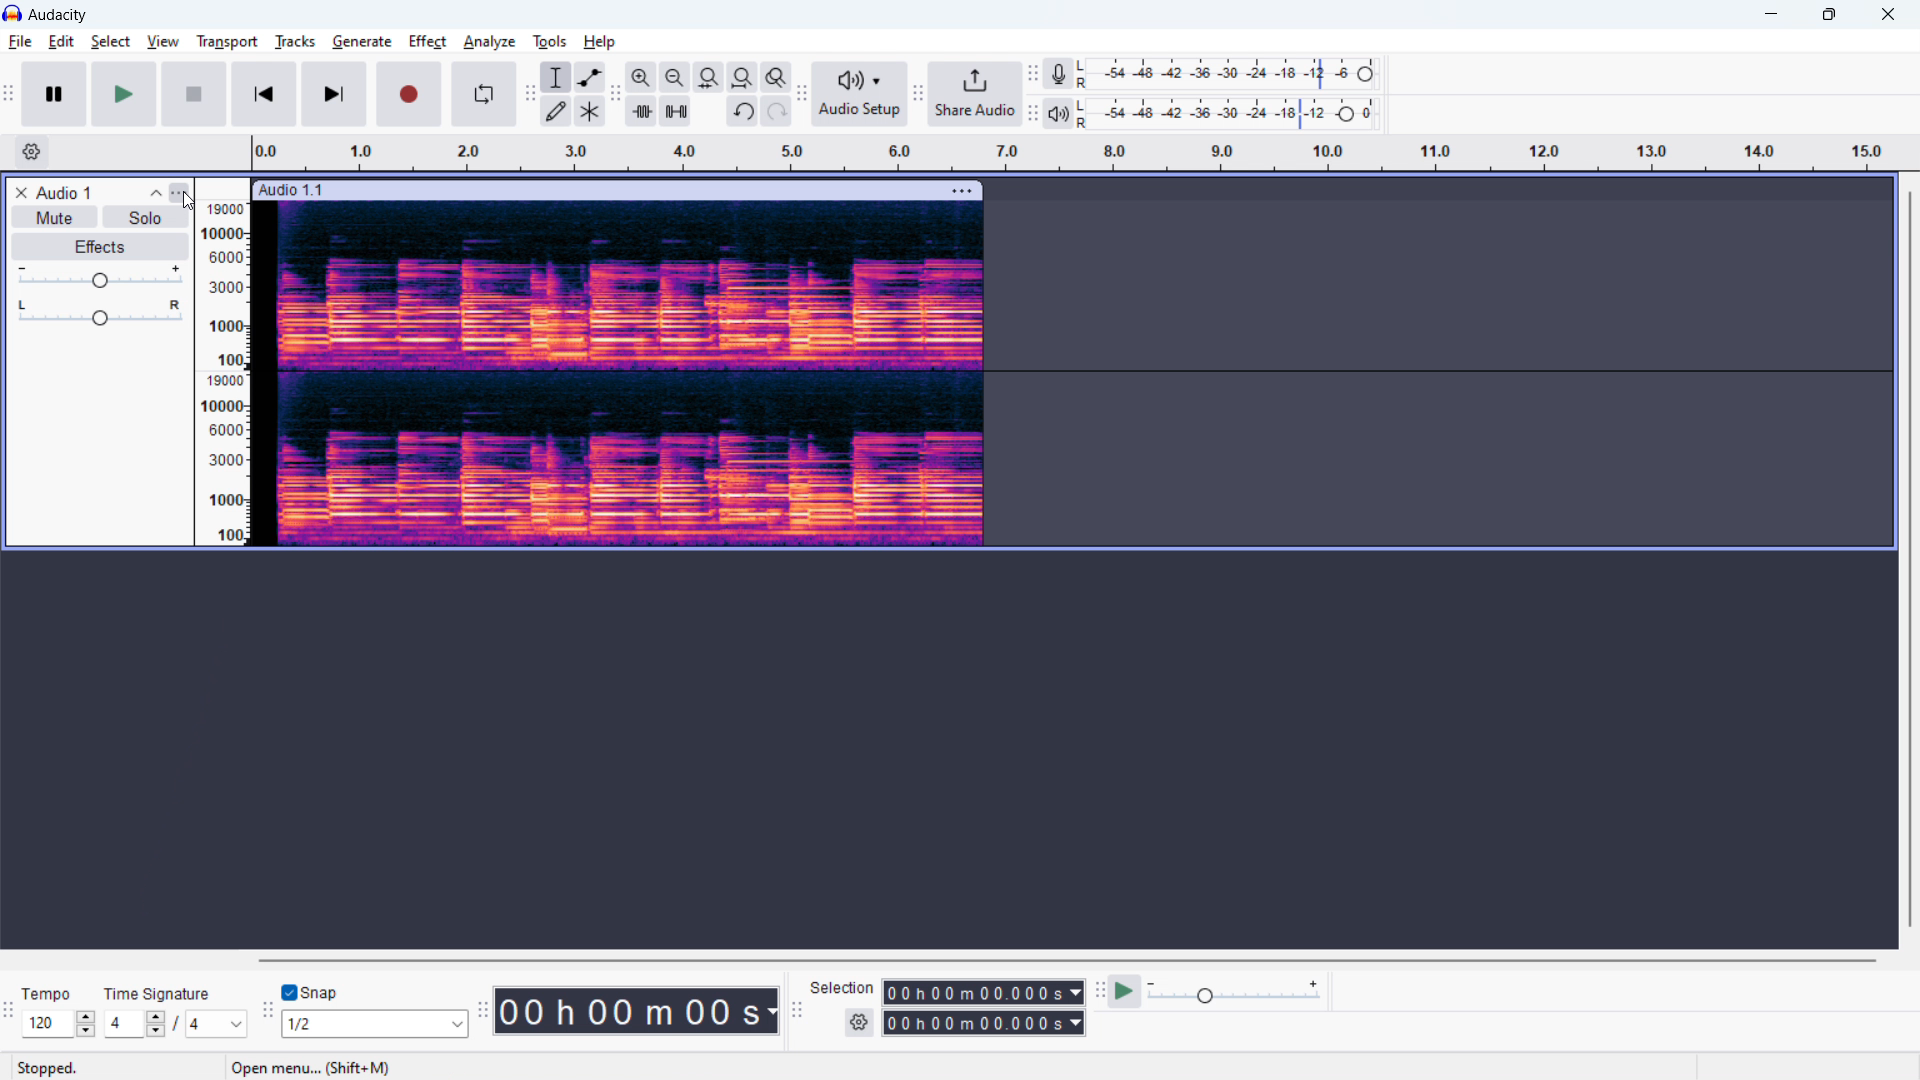 This screenshot has height=1080, width=1920. I want to click on selection tool, so click(555, 77).